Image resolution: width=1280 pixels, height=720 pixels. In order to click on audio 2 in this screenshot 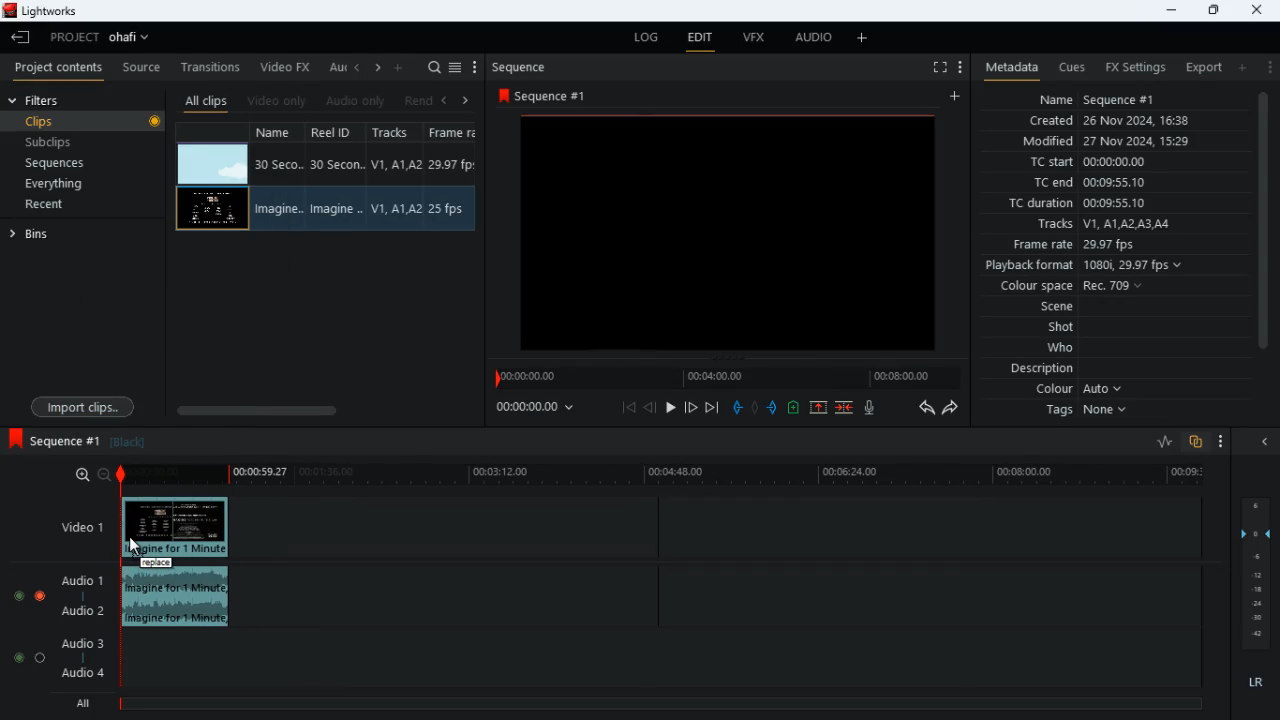, I will do `click(78, 613)`.